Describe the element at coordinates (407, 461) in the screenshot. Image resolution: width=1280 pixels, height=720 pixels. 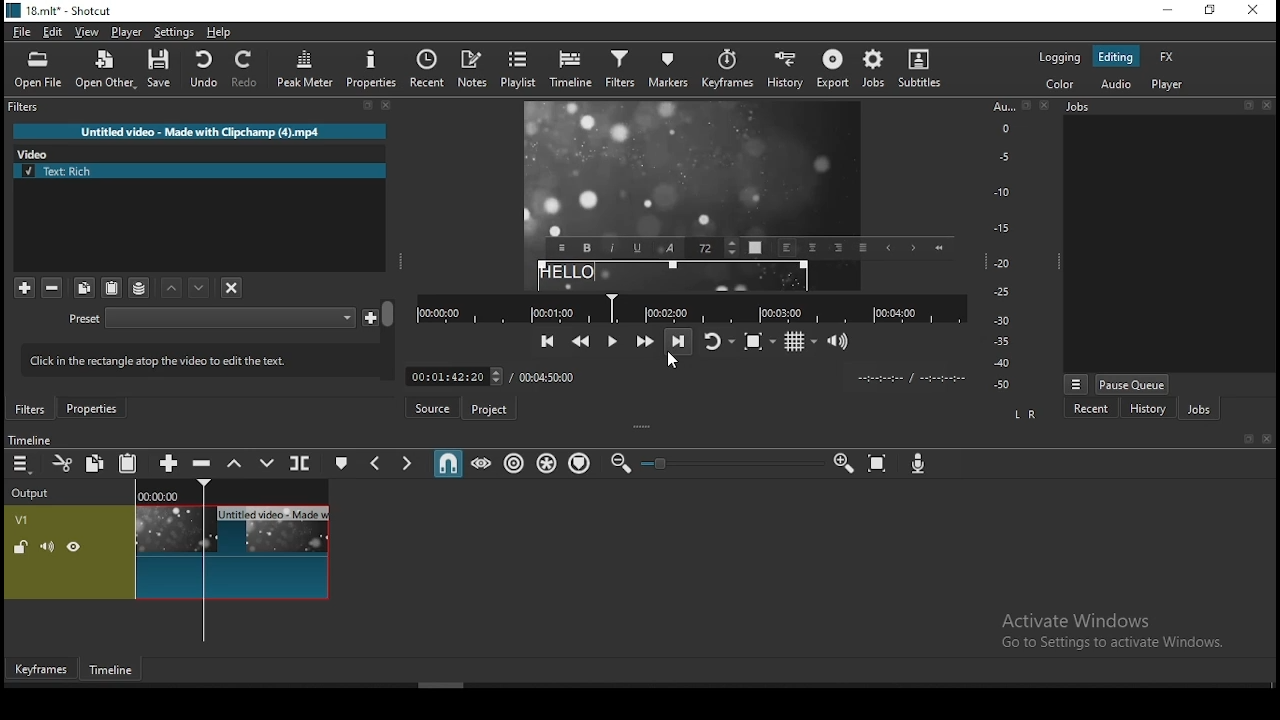
I see `next marker` at that location.